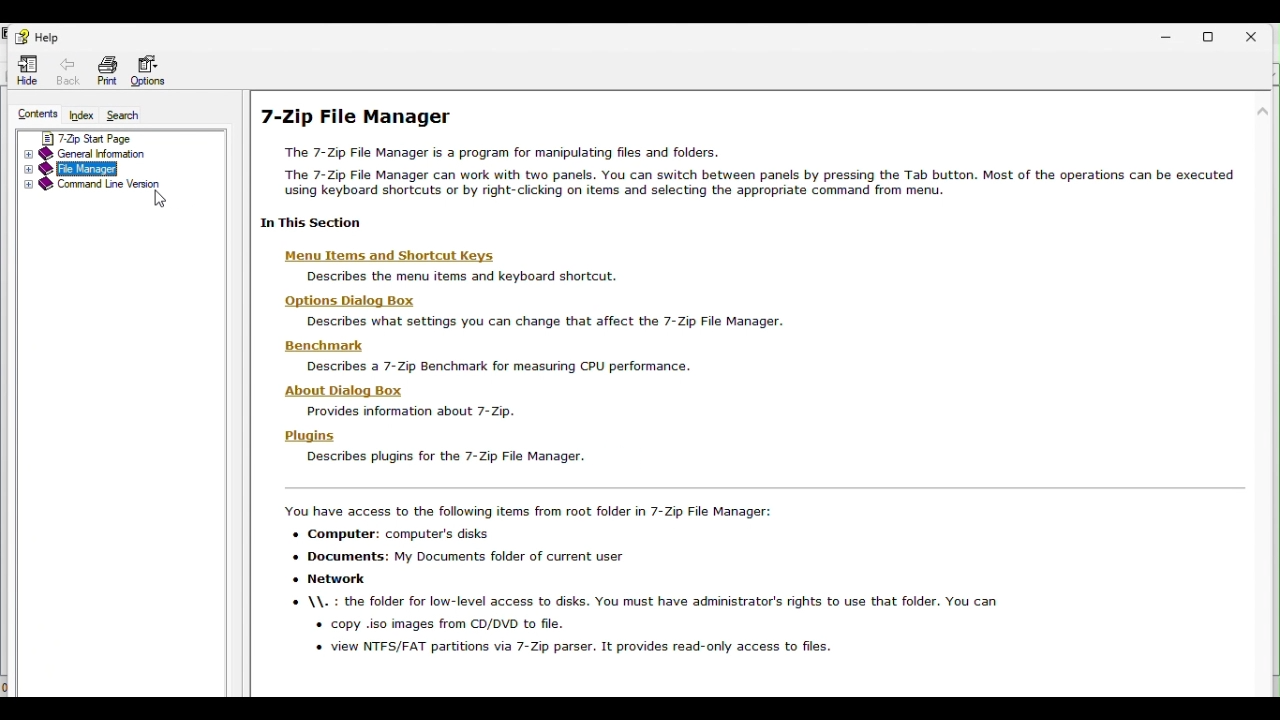  I want to click on Print, so click(108, 71).